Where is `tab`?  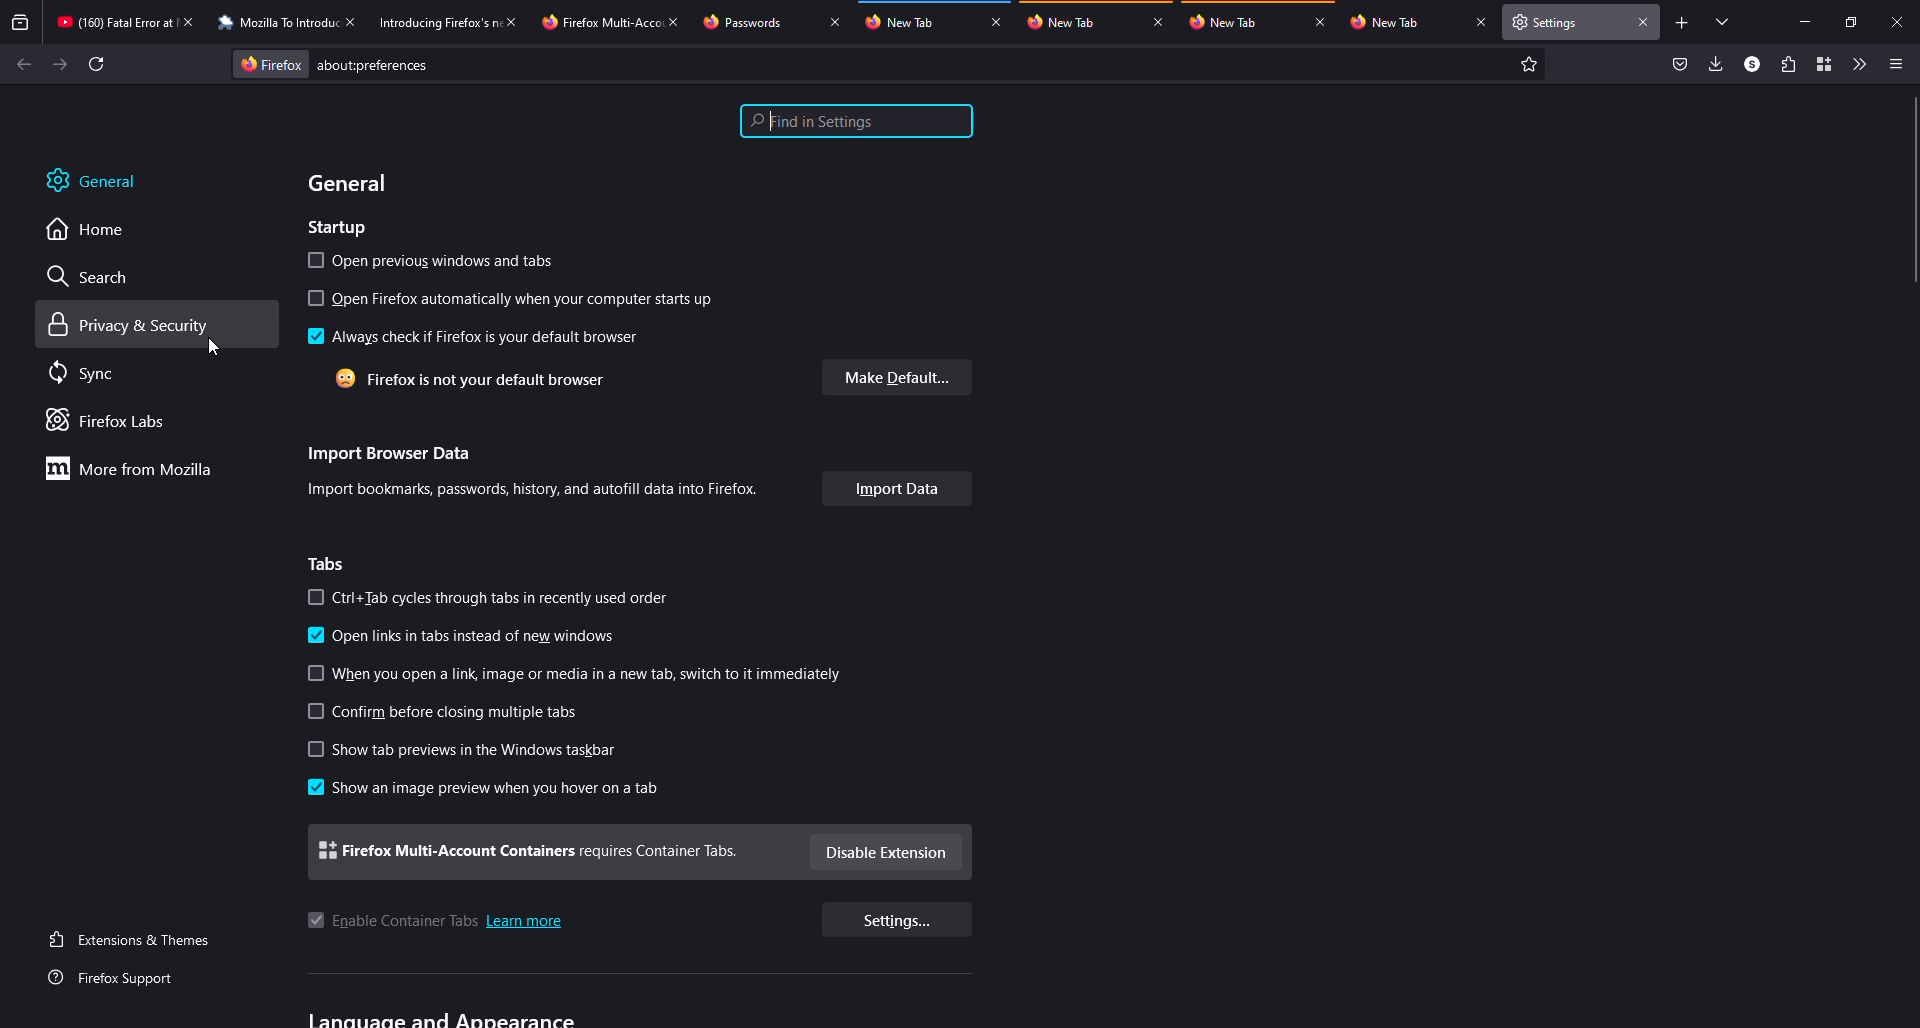 tab is located at coordinates (114, 21).